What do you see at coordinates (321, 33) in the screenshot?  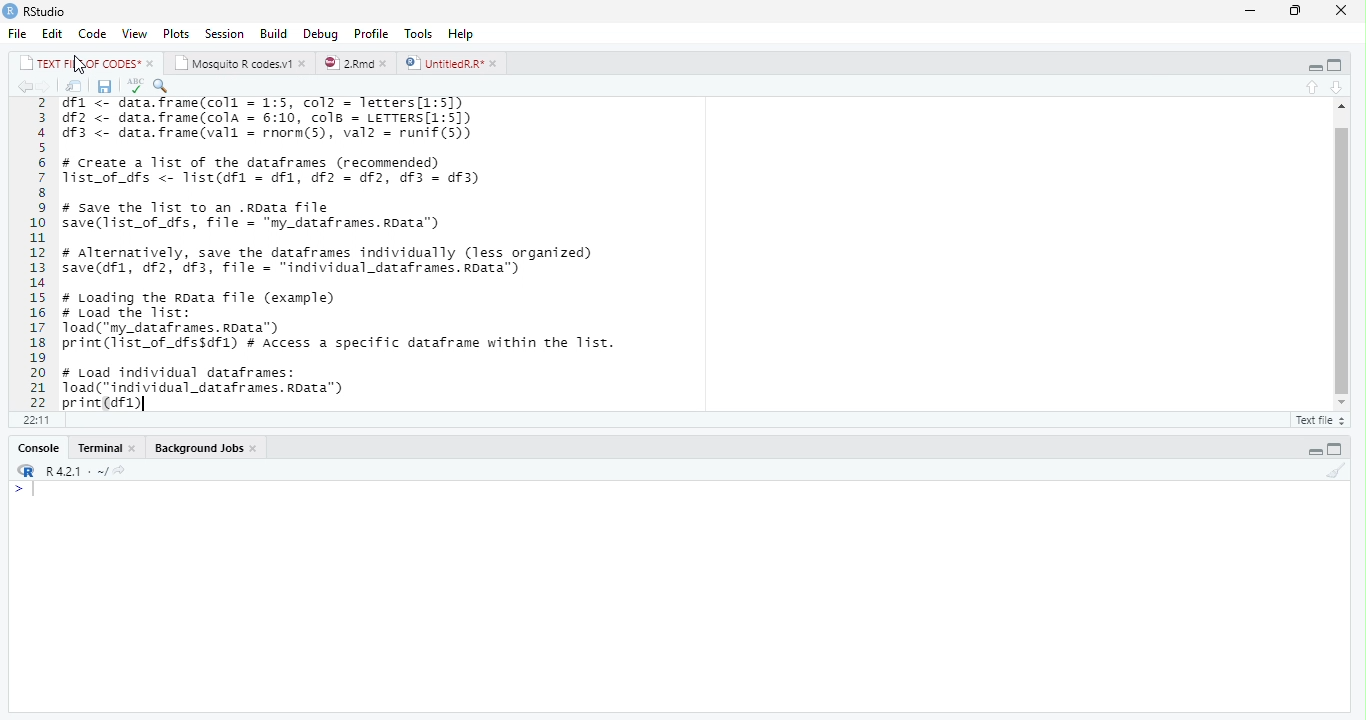 I see `Debug` at bounding box center [321, 33].